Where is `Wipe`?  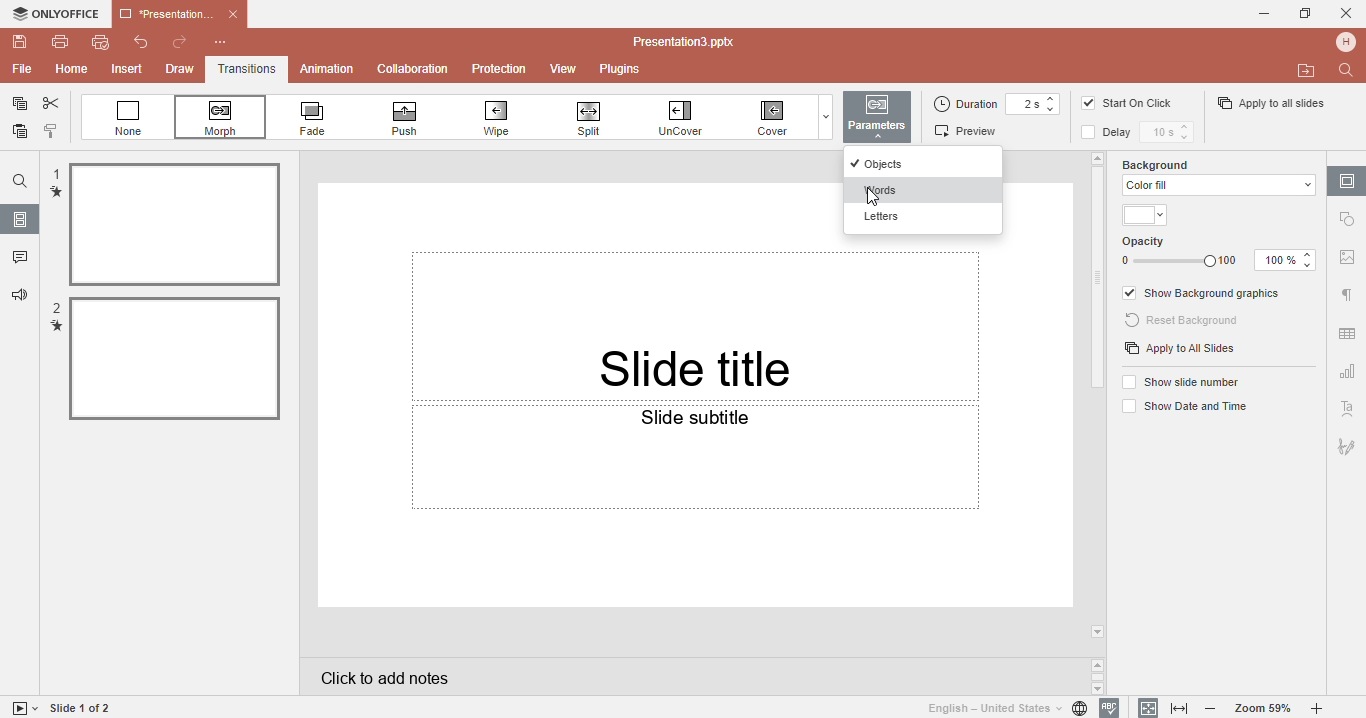
Wipe is located at coordinates (508, 117).